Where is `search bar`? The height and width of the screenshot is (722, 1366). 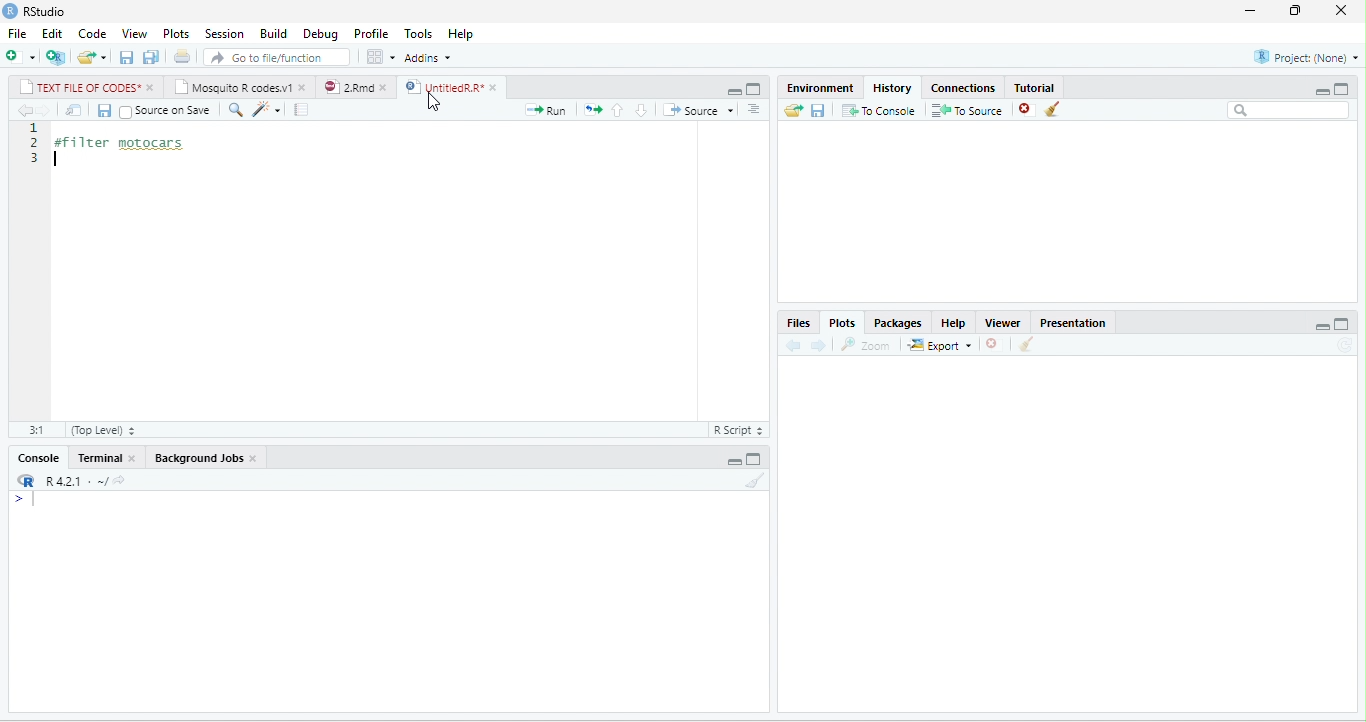 search bar is located at coordinates (1288, 110).